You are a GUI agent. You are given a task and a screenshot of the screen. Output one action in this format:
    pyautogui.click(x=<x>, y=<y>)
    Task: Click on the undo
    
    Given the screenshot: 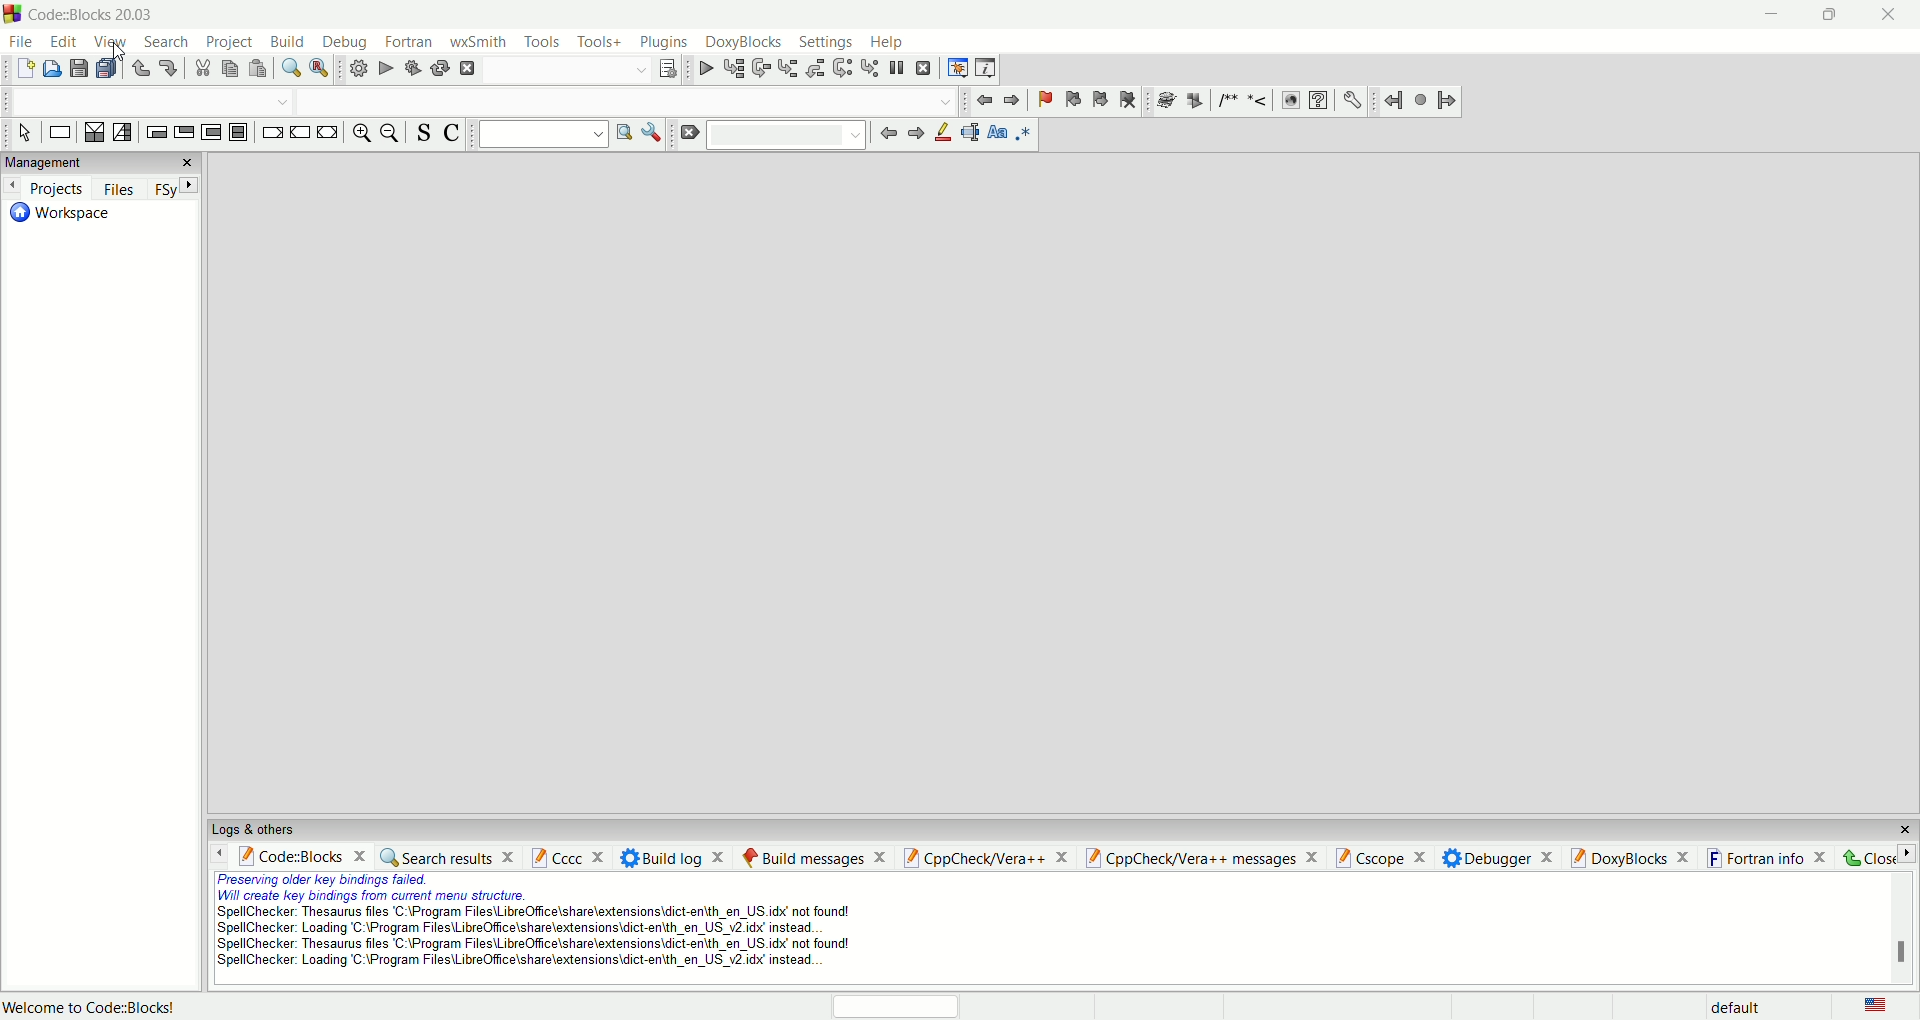 What is the action you would take?
    pyautogui.click(x=140, y=69)
    